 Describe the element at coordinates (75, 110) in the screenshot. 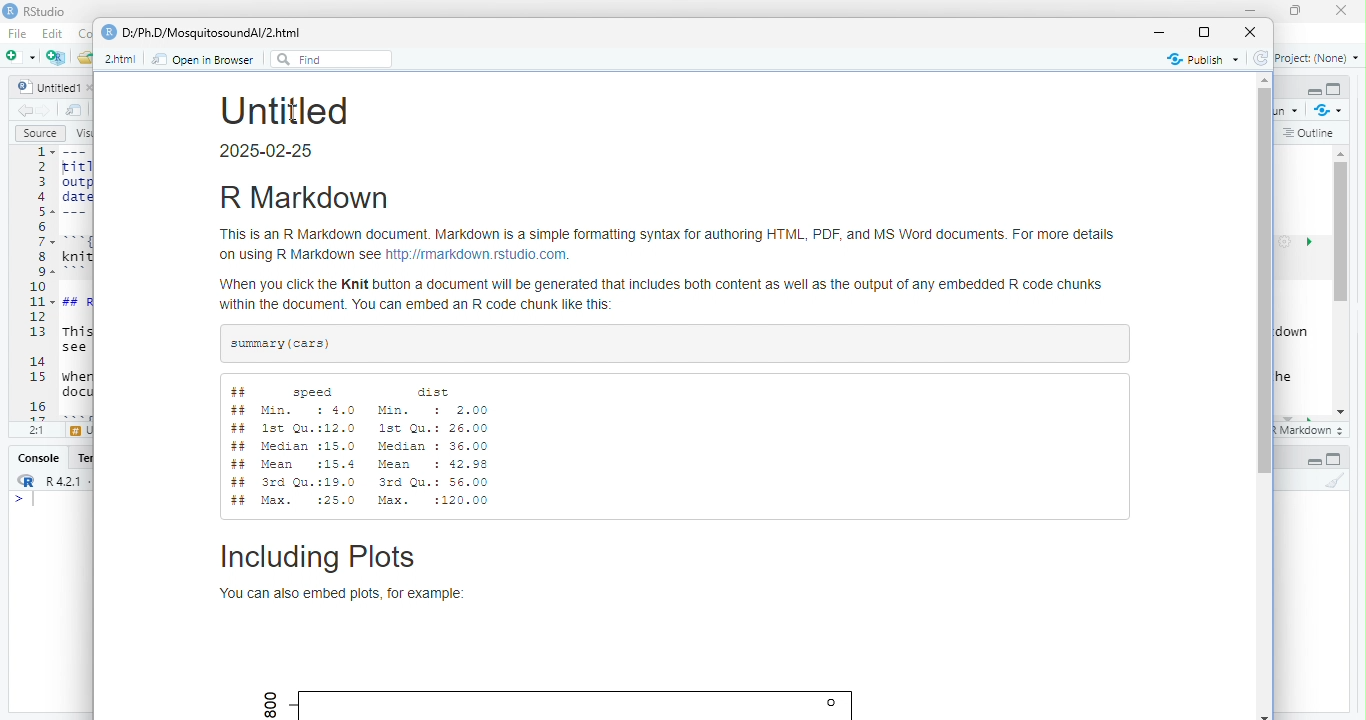

I see `search in doc` at that location.